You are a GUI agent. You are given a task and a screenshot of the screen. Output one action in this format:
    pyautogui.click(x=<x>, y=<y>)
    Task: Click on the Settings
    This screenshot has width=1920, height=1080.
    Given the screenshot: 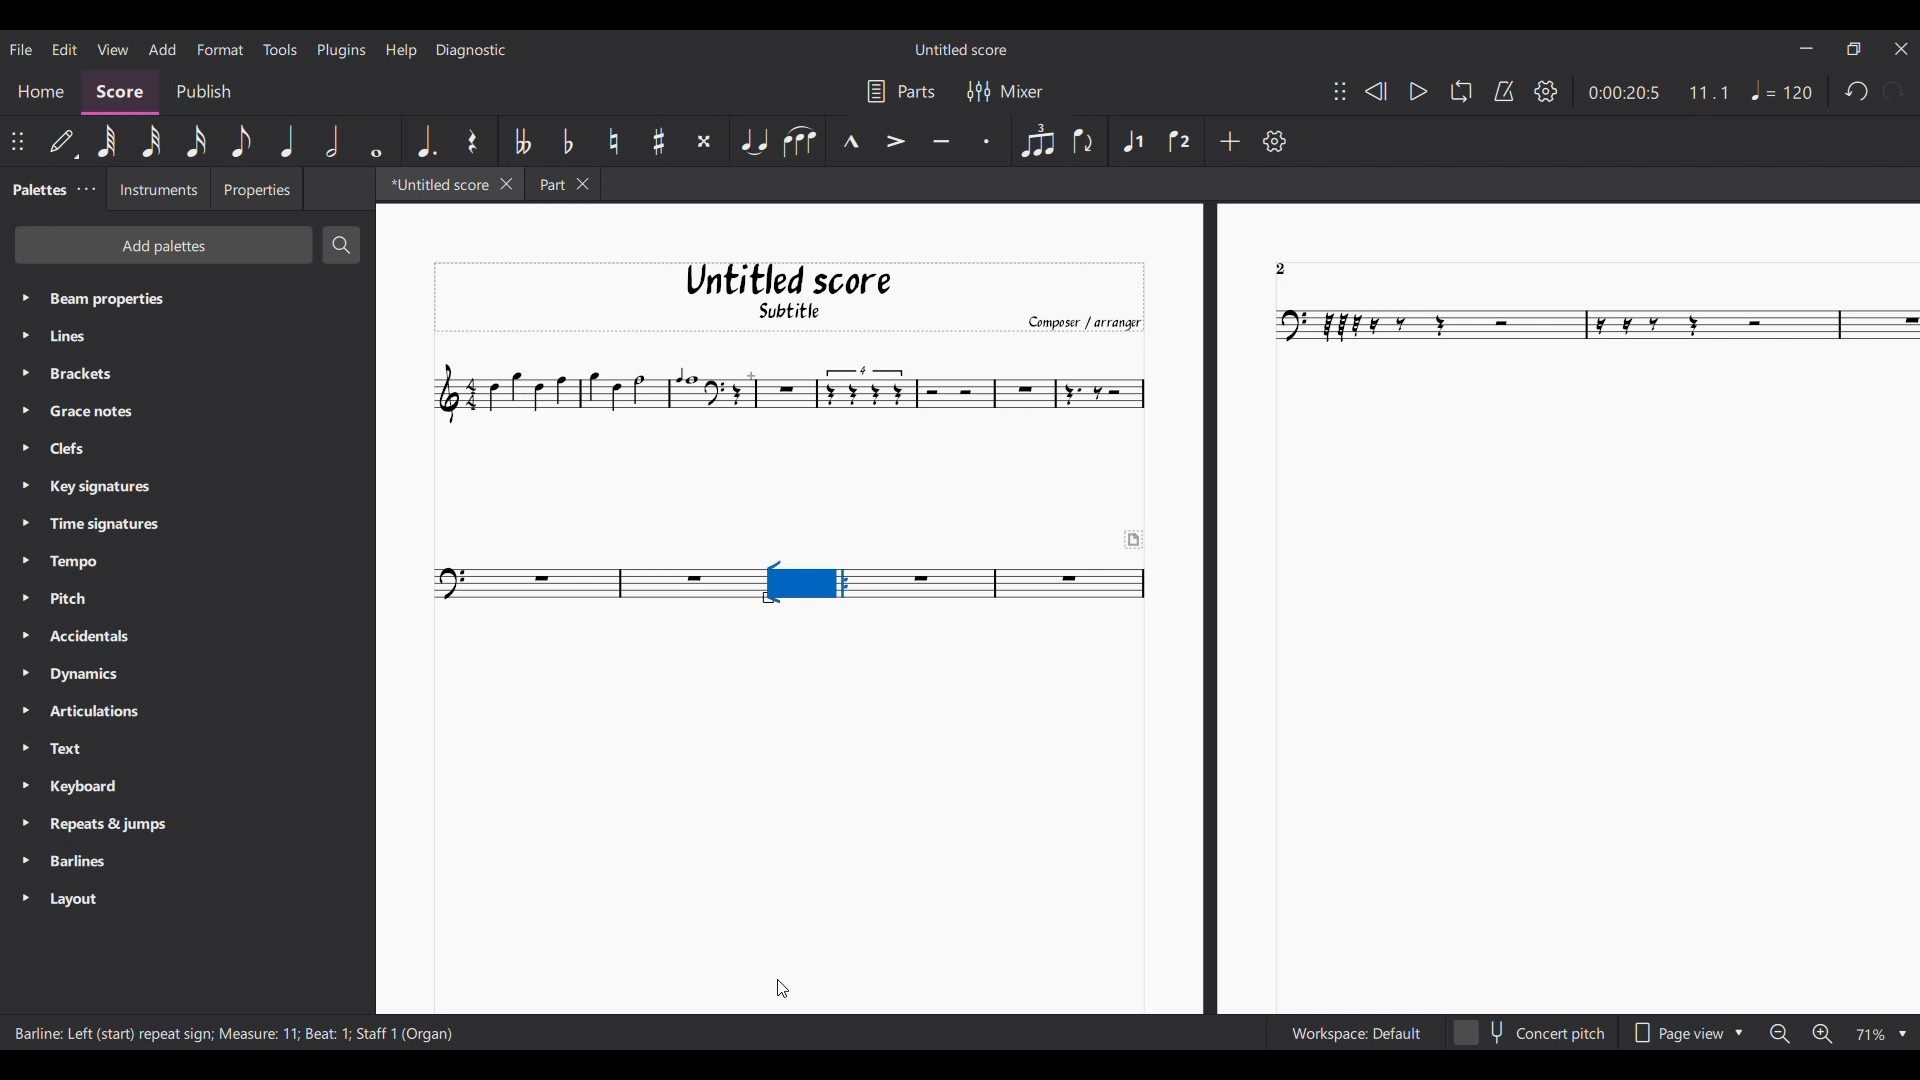 What is the action you would take?
    pyautogui.click(x=1275, y=140)
    